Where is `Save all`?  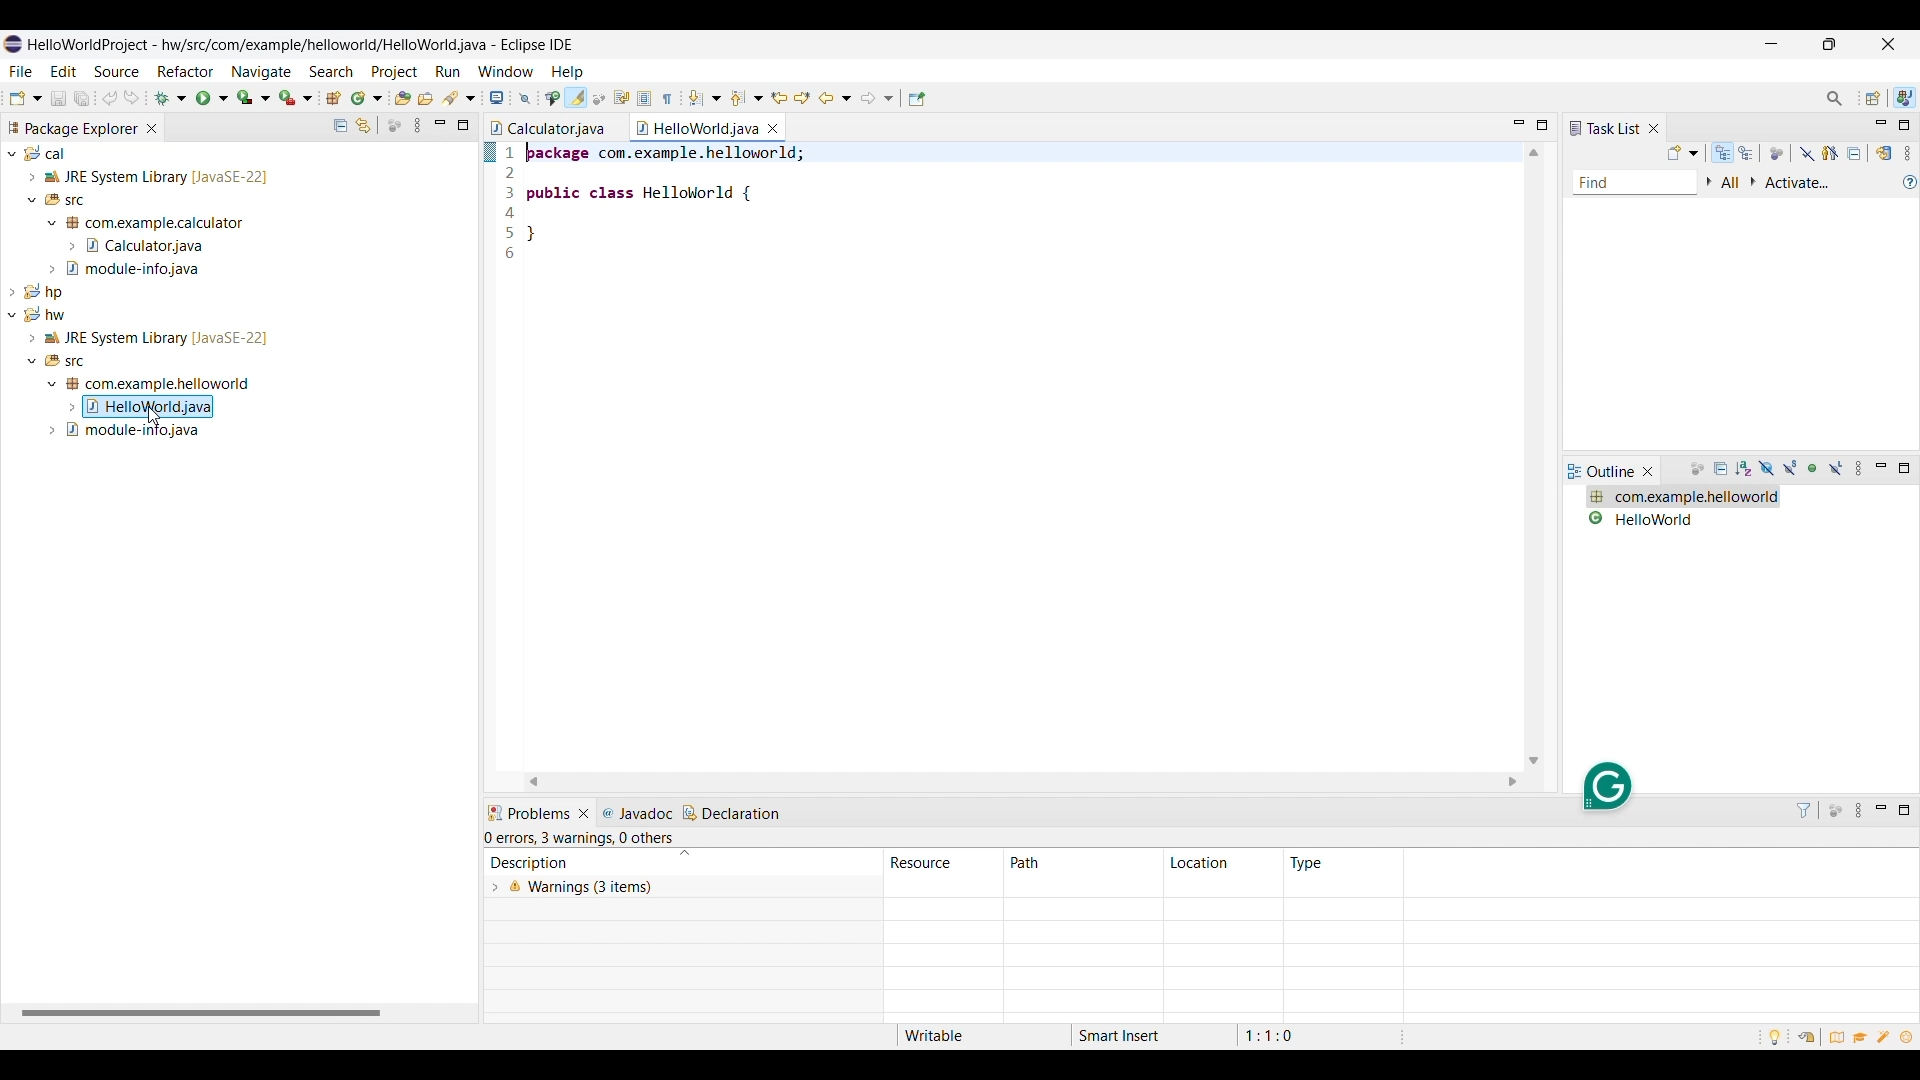 Save all is located at coordinates (82, 99).